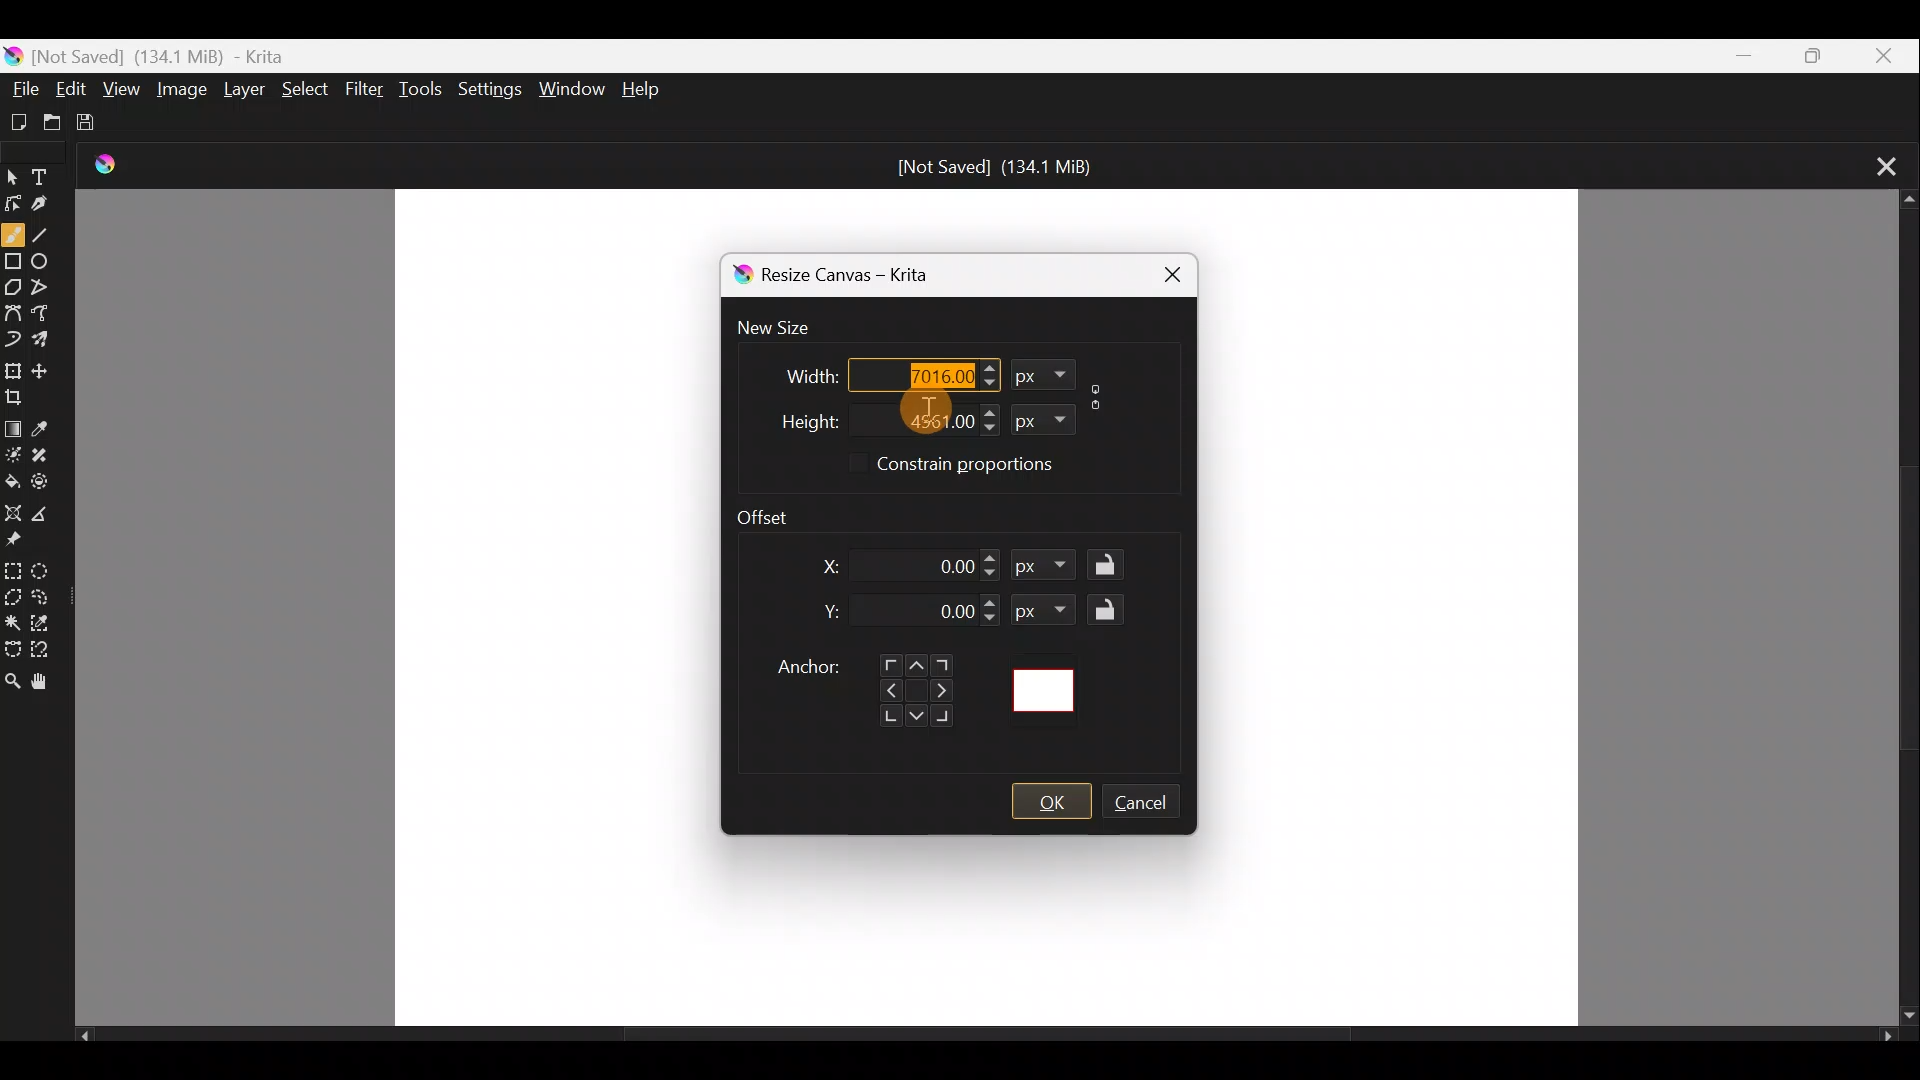 The image size is (1920, 1080). Describe the element at coordinates (487, 89) in the screenshot. I see `Settings` at that location.